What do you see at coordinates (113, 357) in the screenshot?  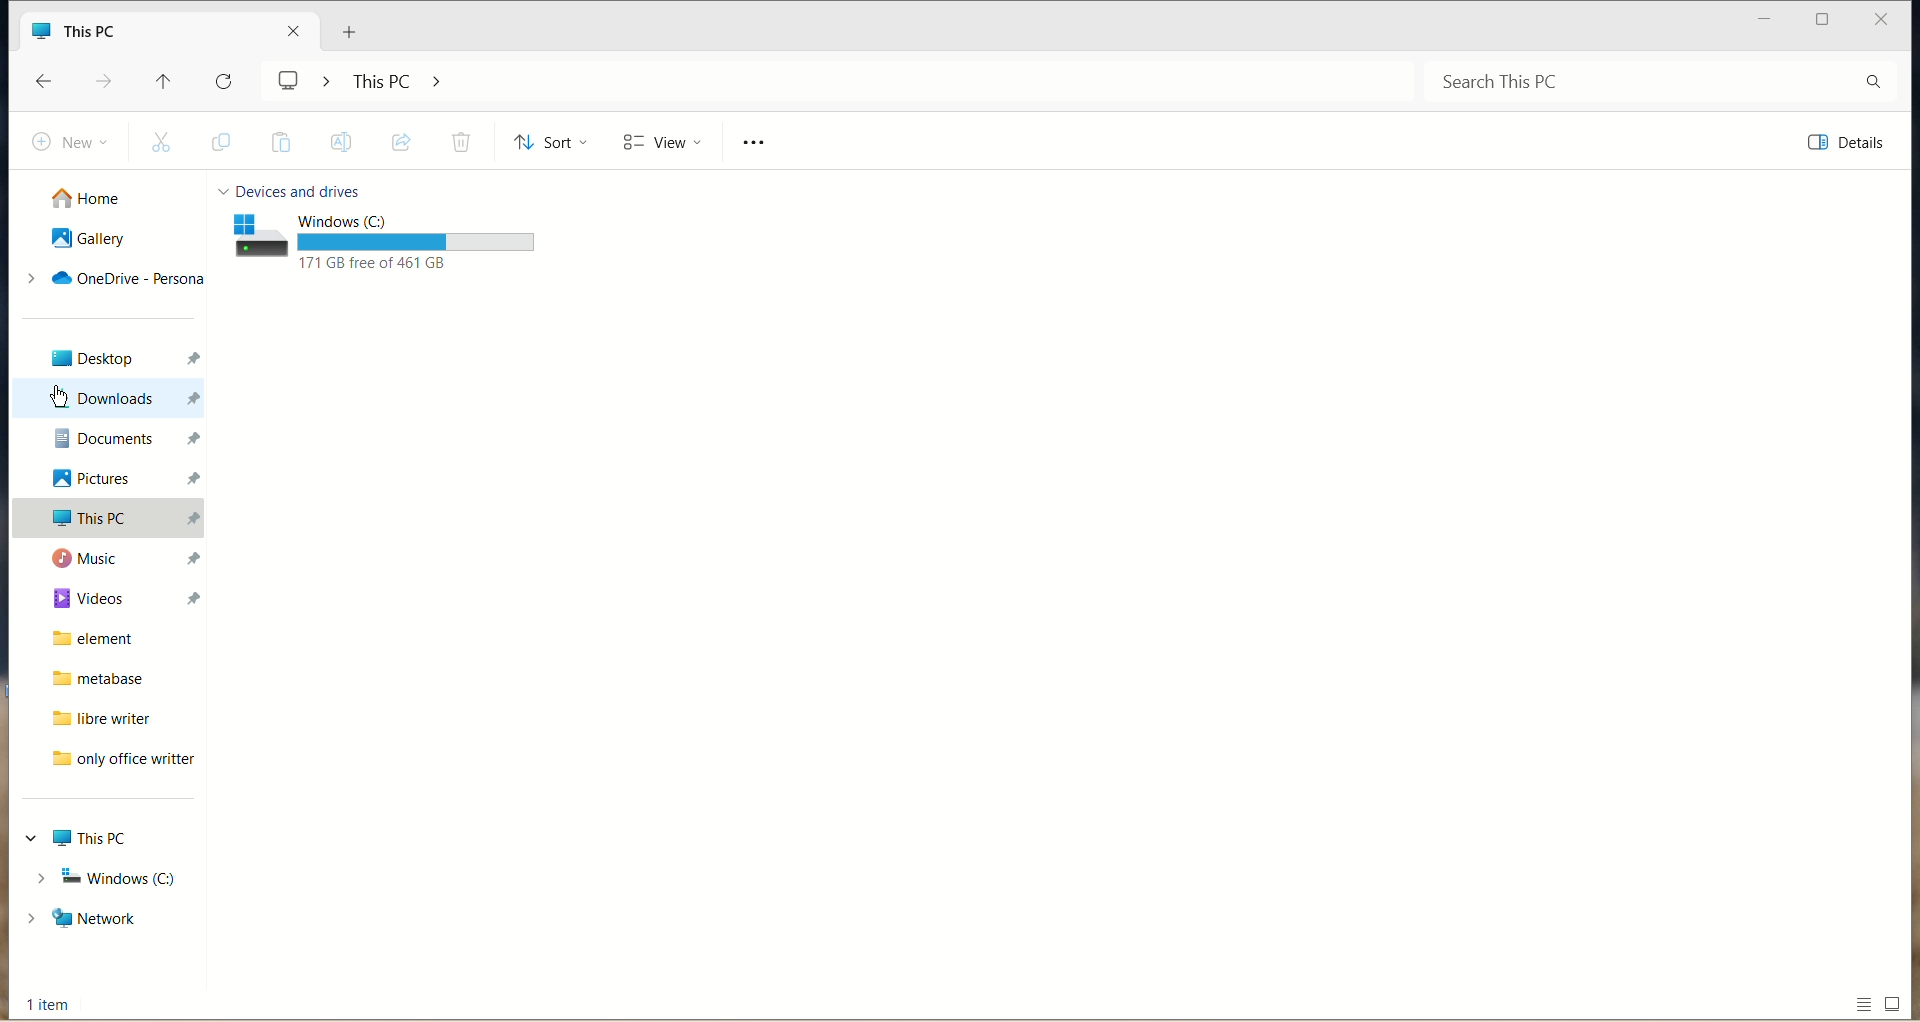 I see `desktop` at bounding box center [113, 357].